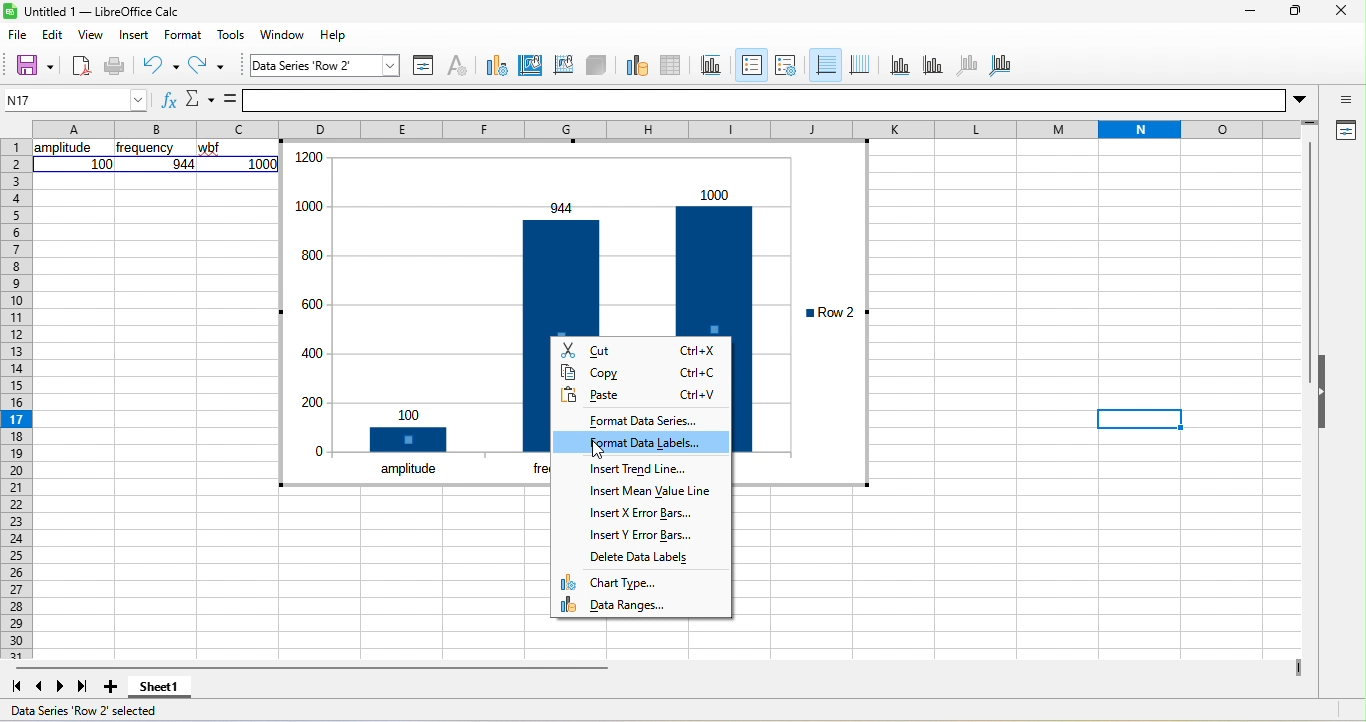  What do you see at coordinates (639, 533) in the screenshot?
I see `insert y error bars` at bounding box center [639, 533].